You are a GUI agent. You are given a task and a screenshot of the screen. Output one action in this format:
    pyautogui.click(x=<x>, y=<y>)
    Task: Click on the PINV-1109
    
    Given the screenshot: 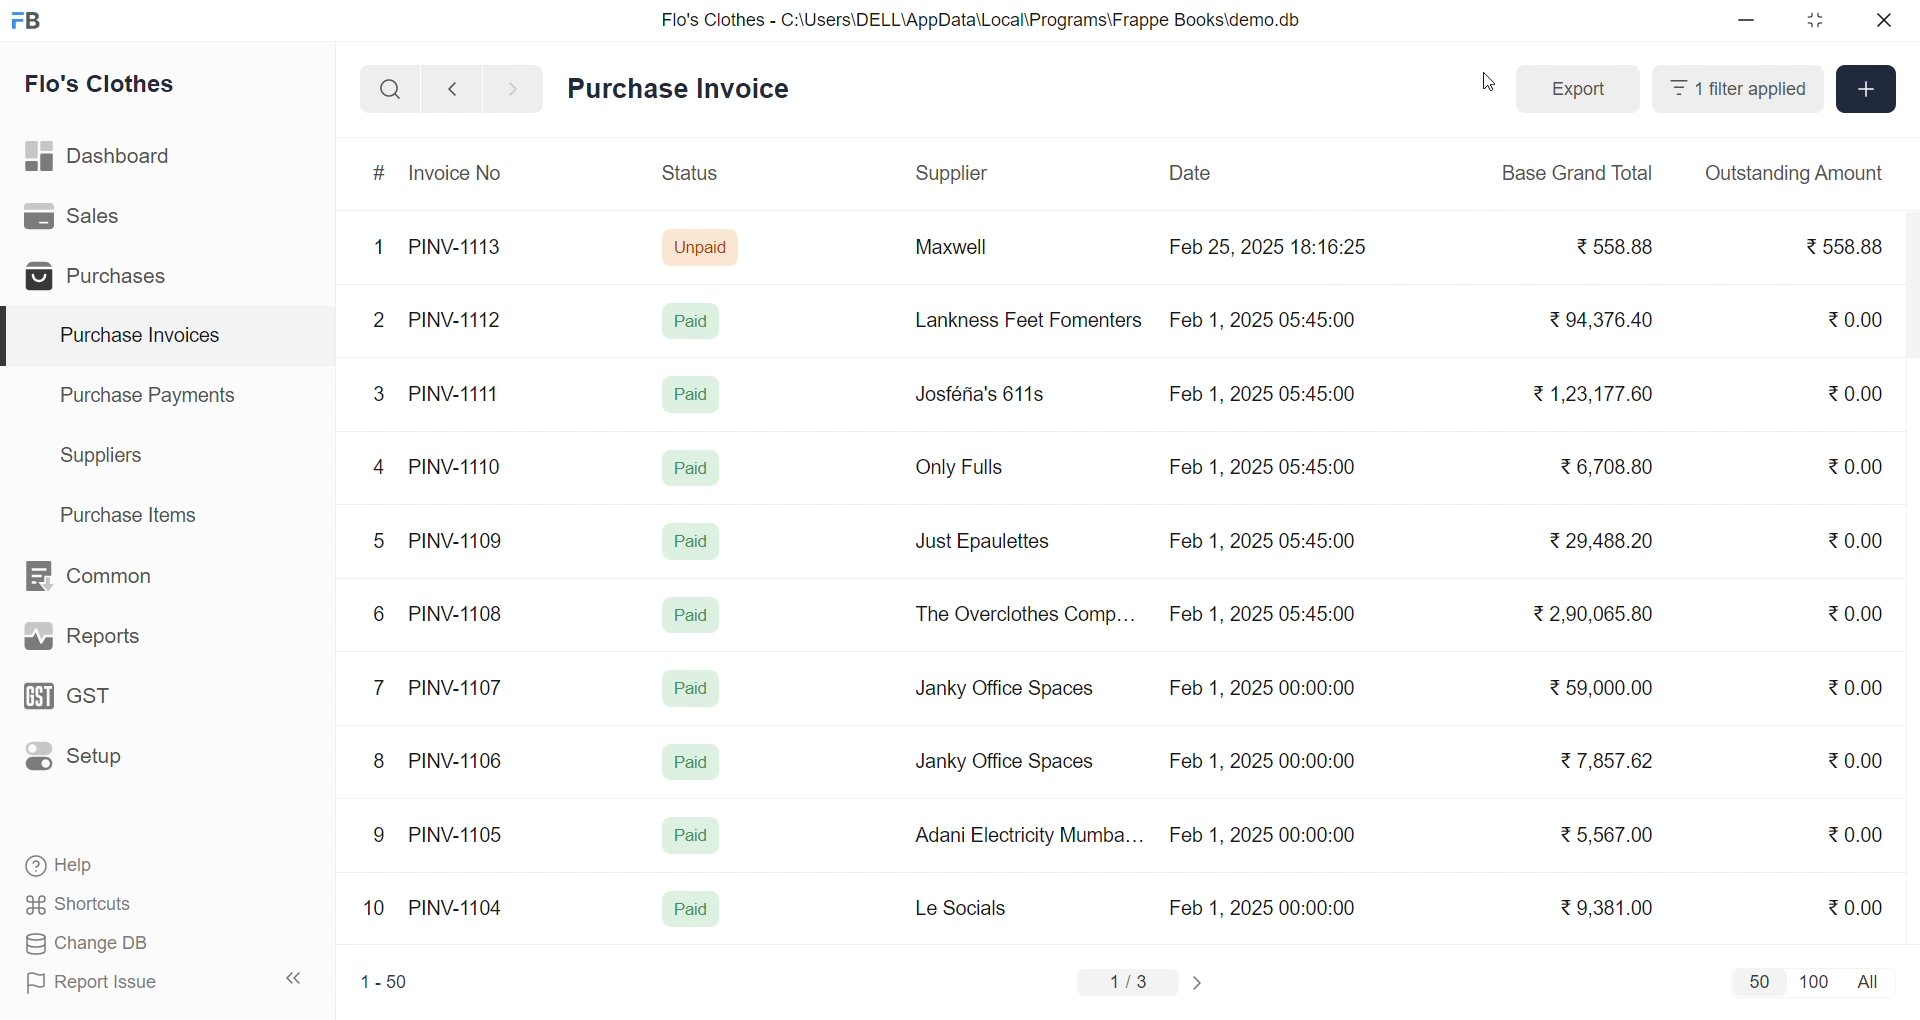 What is the action you would take?
    pyautogui.click(x=458, y=540)
    